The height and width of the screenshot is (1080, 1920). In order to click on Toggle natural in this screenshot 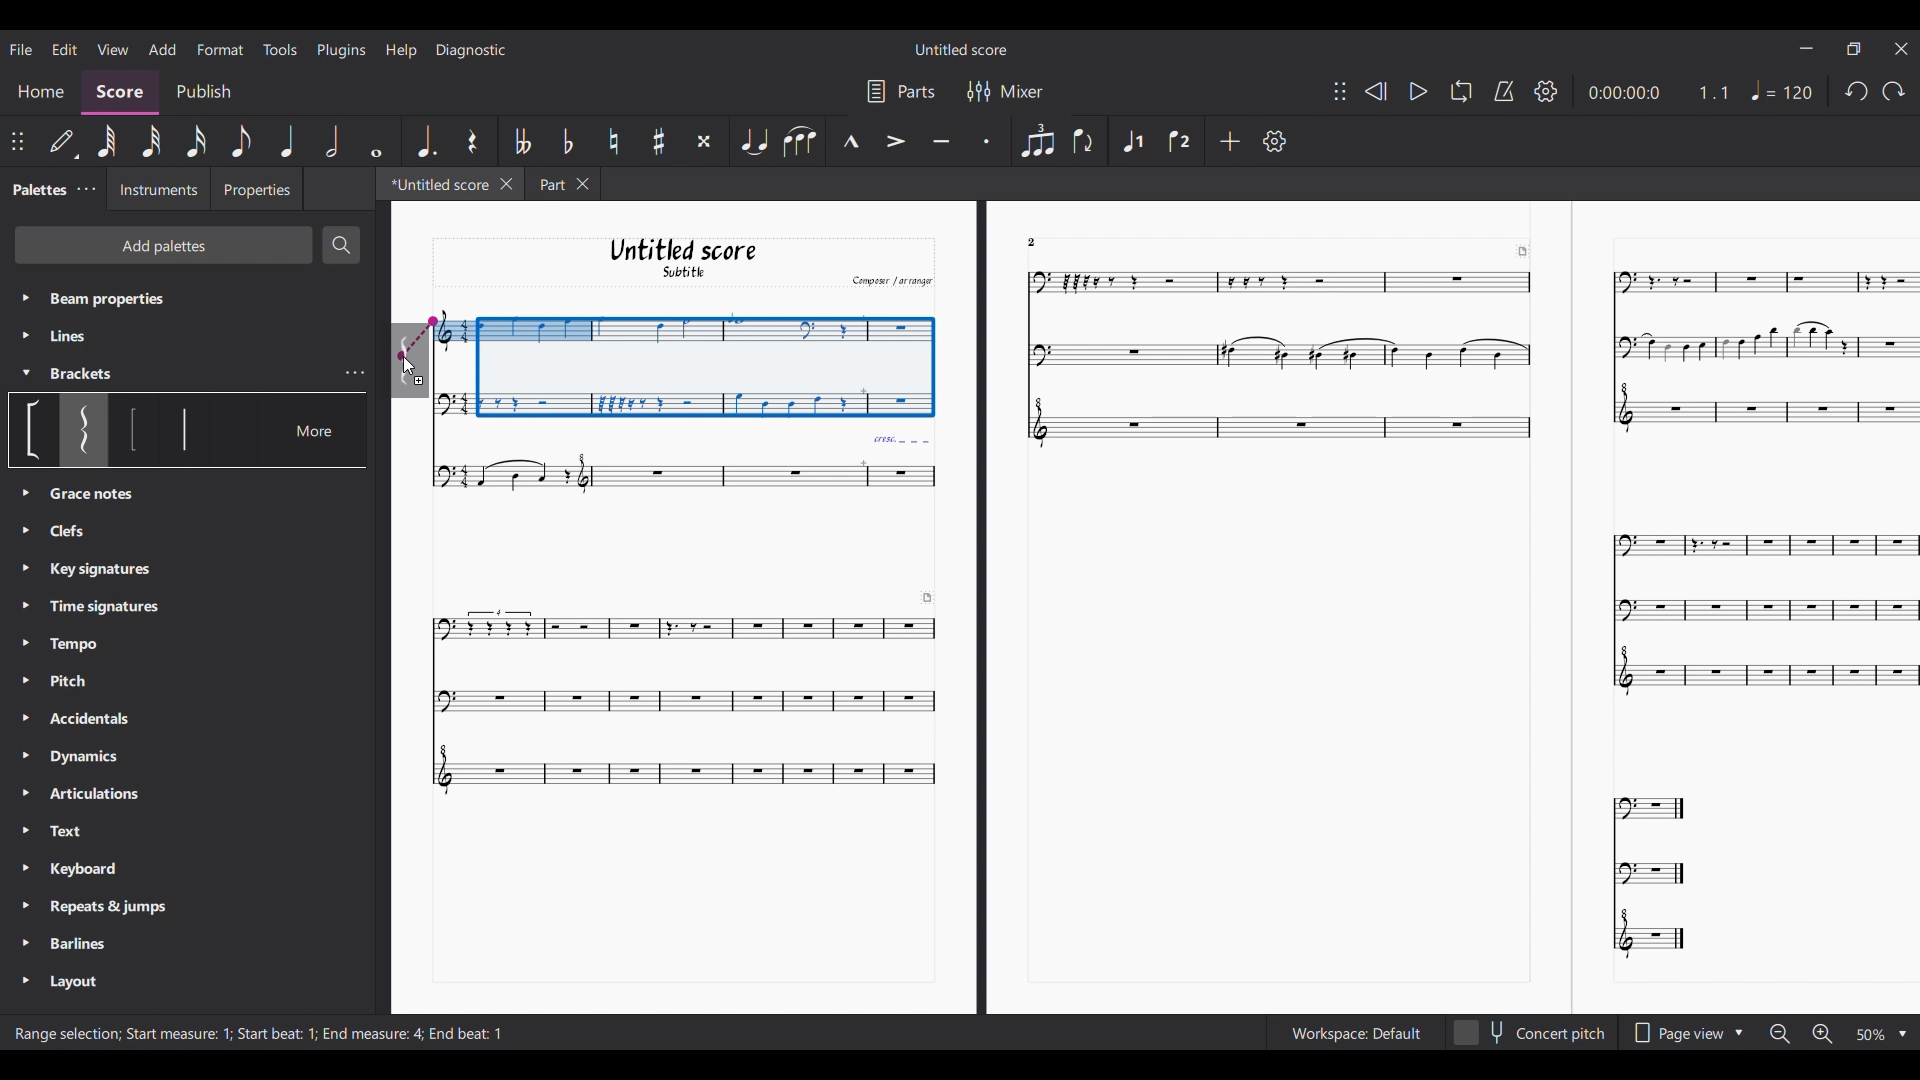, I will do `click(613, 141)`.